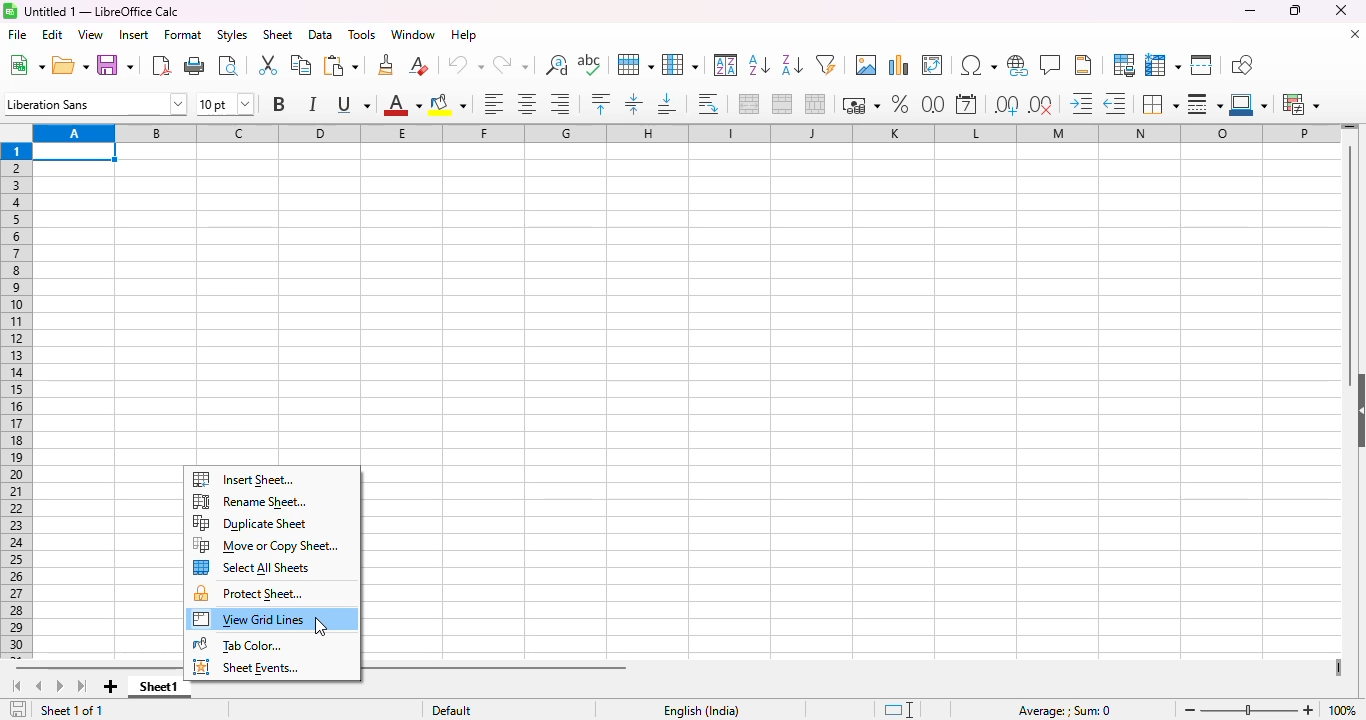 This screenshot has height=720, width=1366. Describe the element at coordinates (815, 104) in the screenshot. I see `unmerge cells` at that location.